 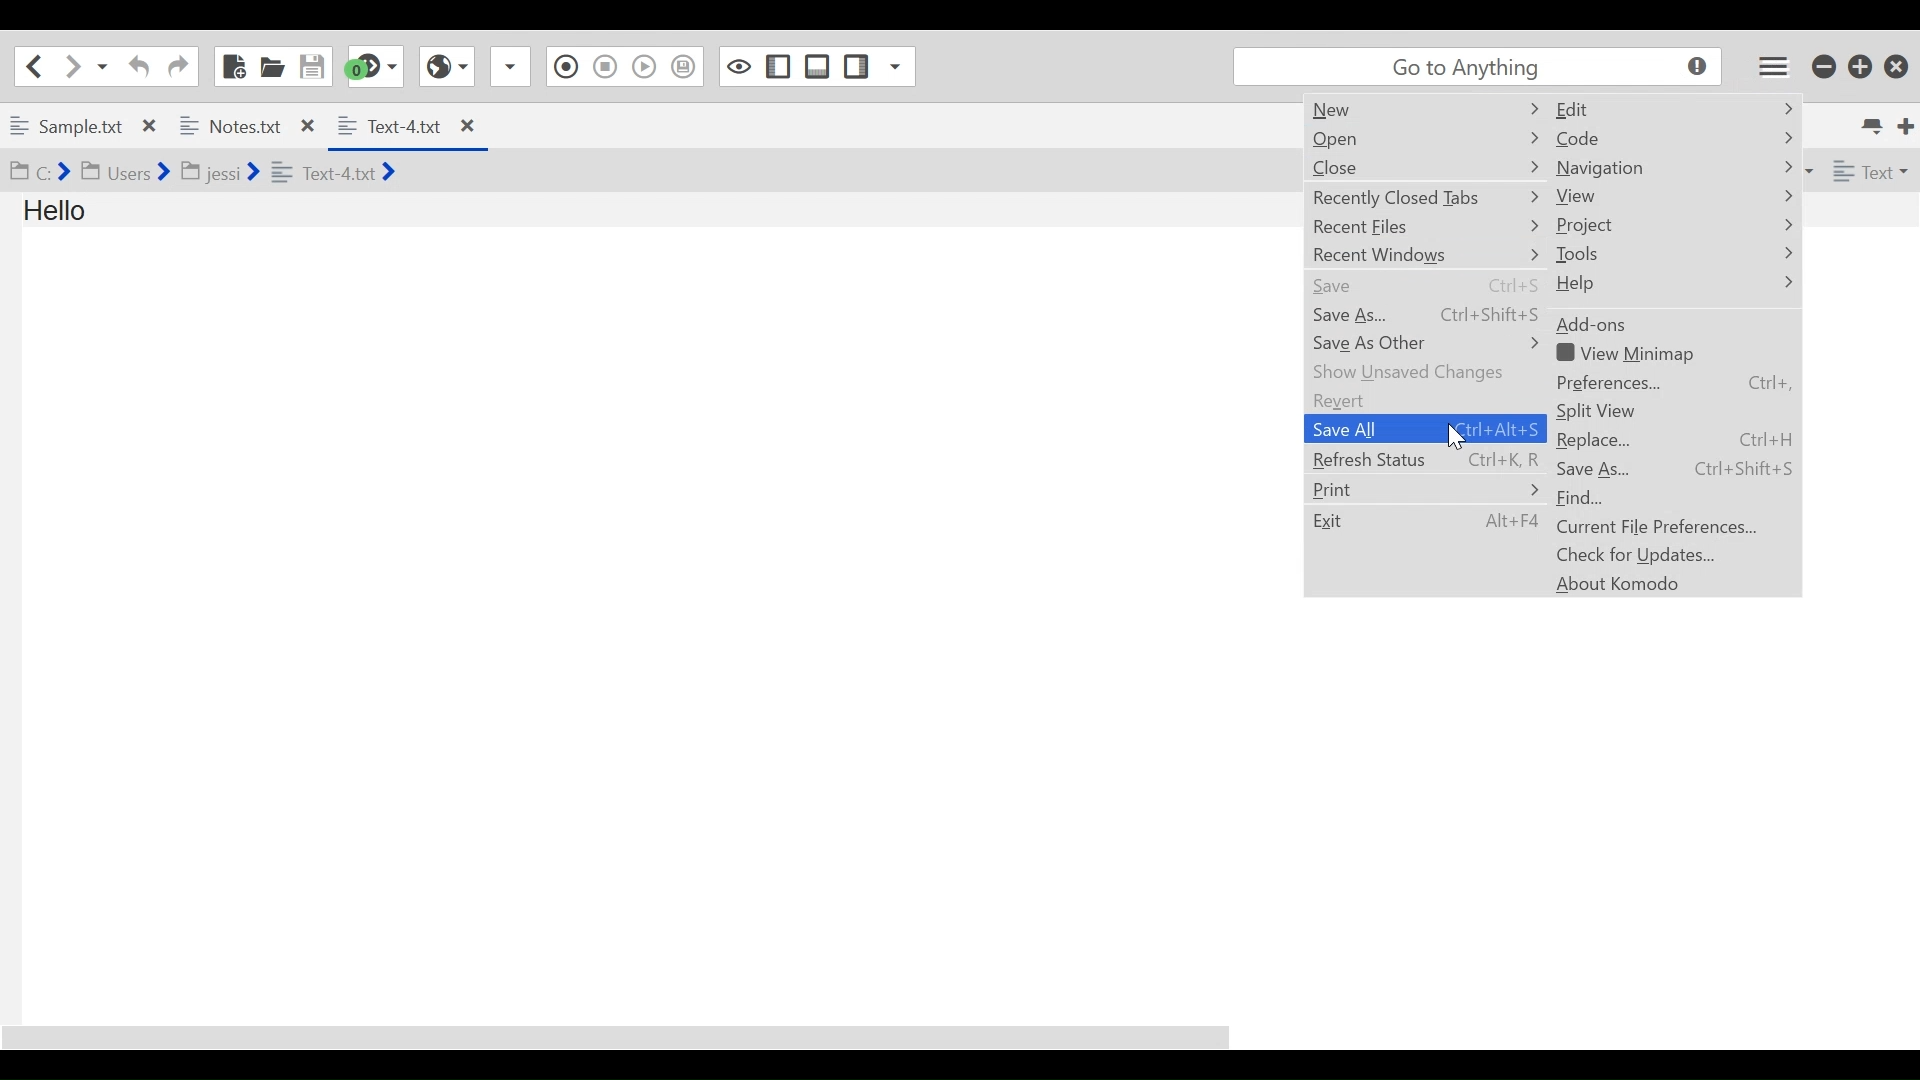 I want to click on Recent location, so click(x=100, y=67).